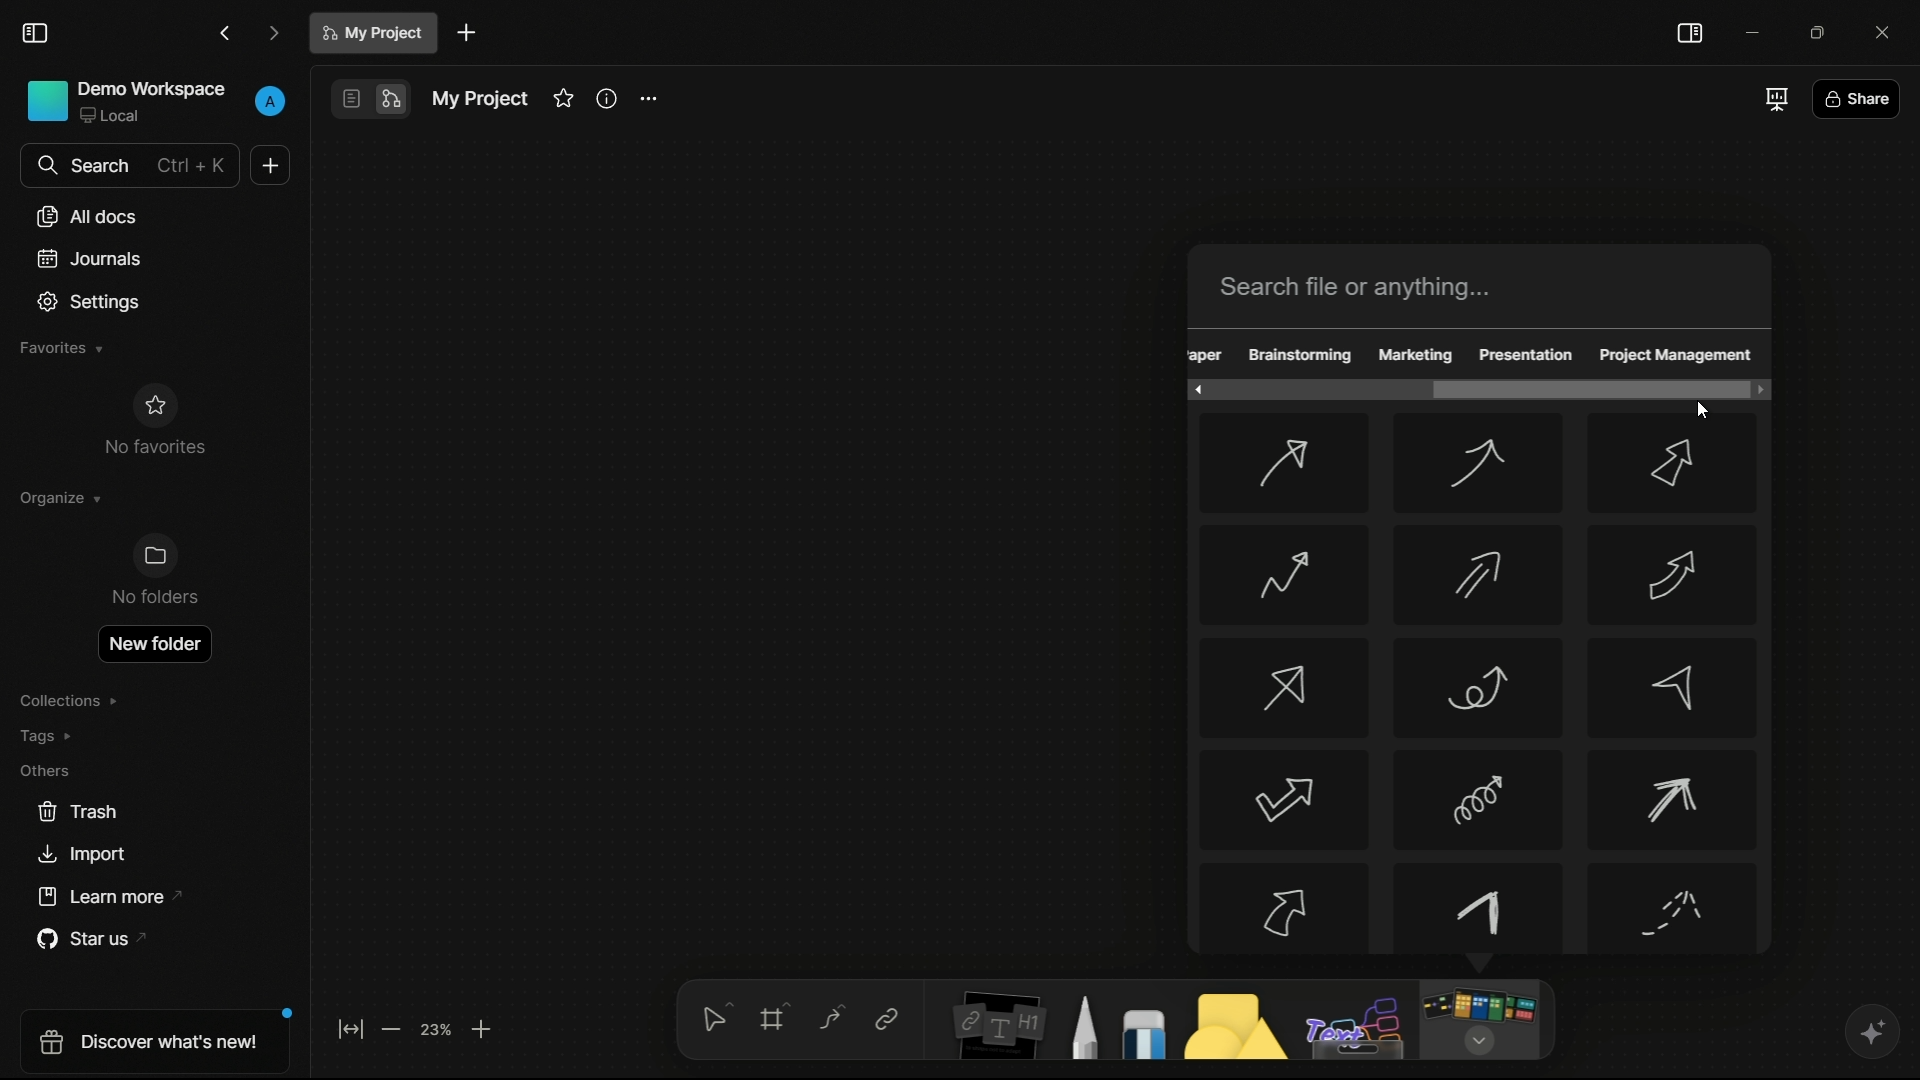 The height and width of the screenshot is (1080, 1920). I want to click on notes, so click(998, 1024).